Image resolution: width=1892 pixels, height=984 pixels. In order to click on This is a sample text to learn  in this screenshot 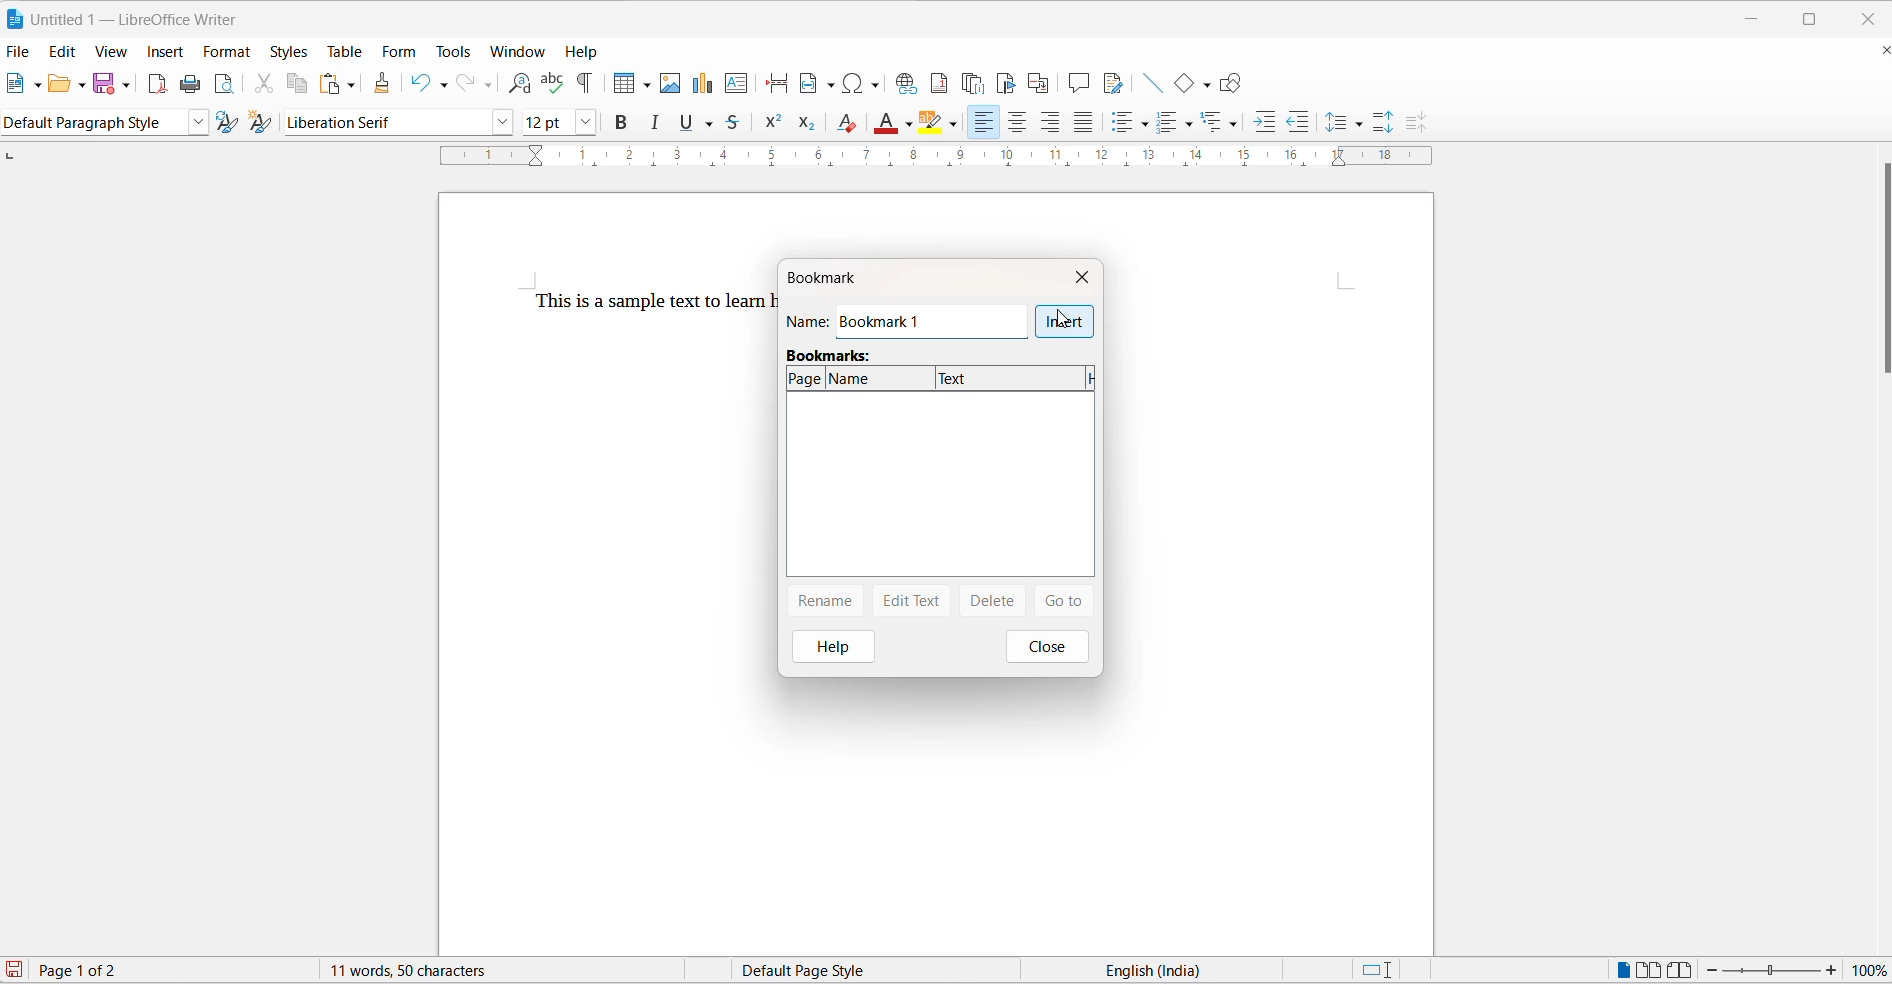, I will do `click(636, 302)`.